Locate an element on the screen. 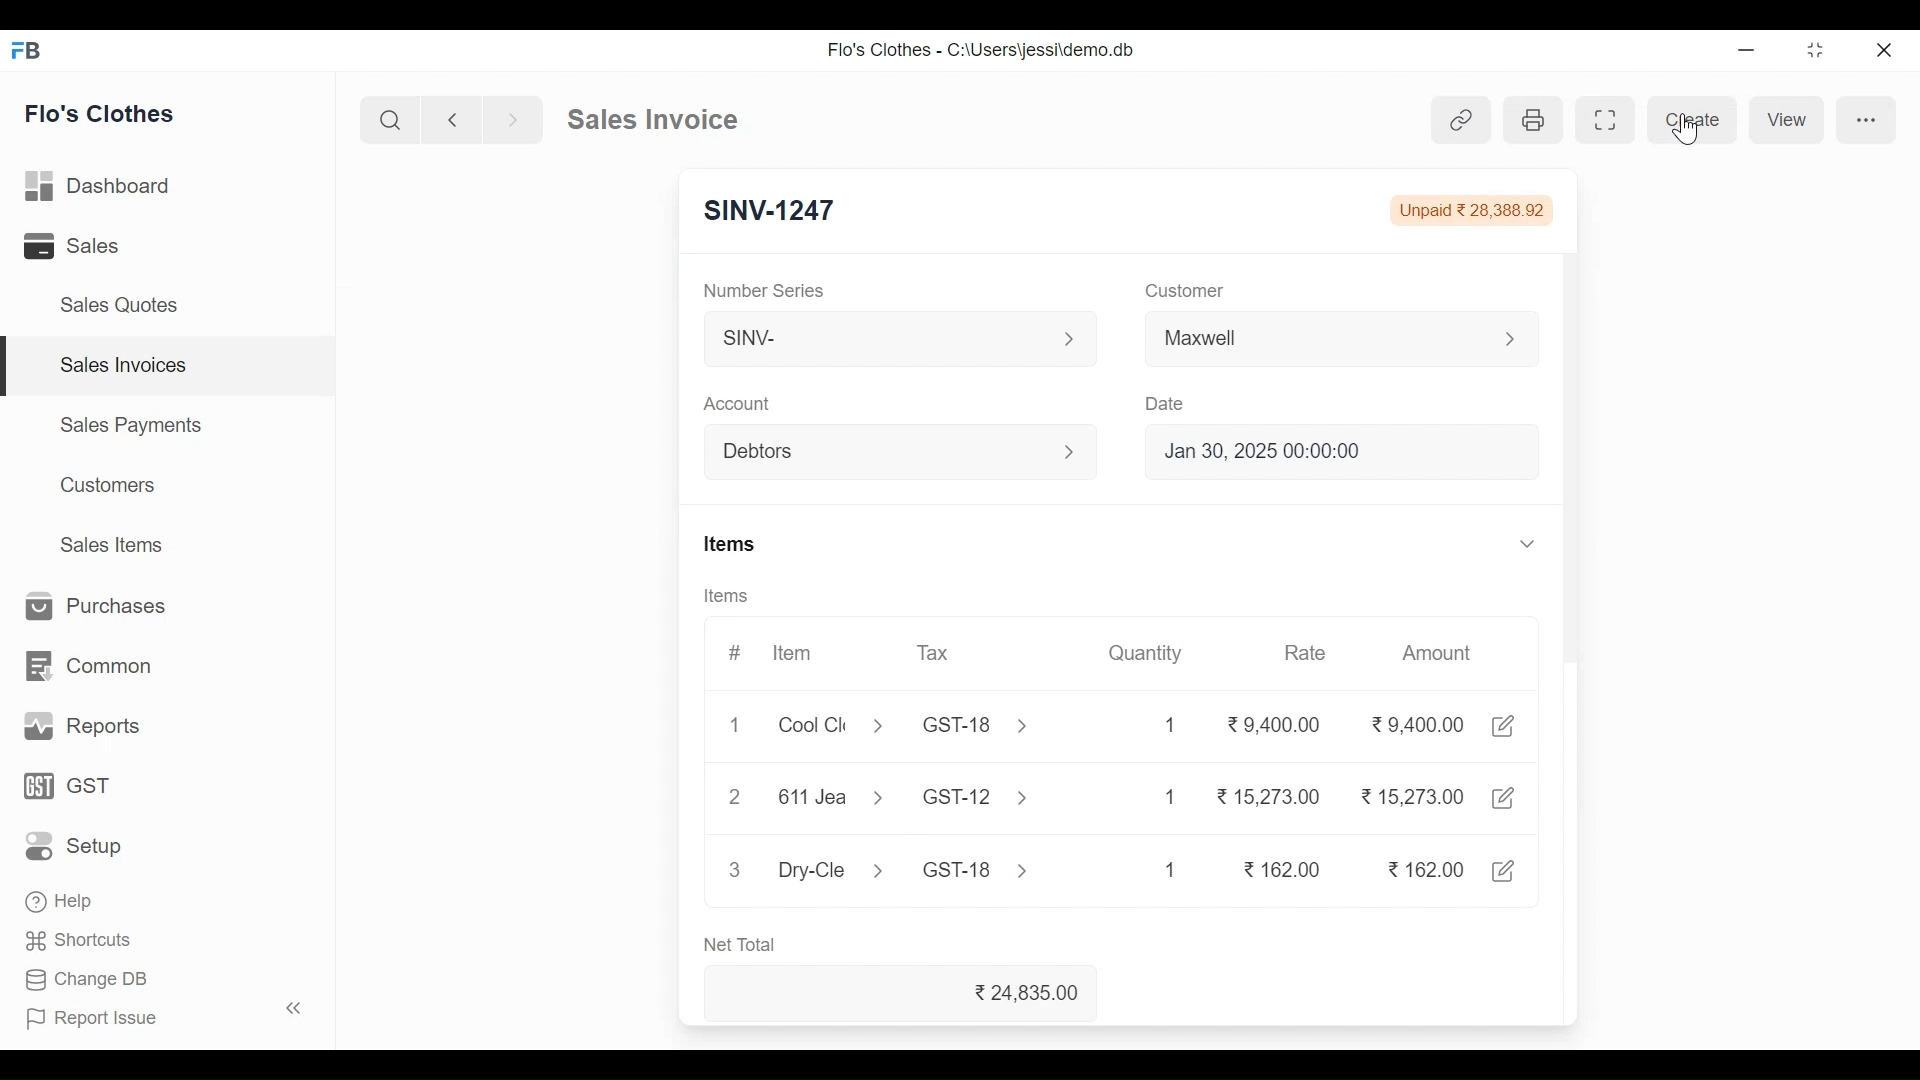 This screenshot has height=1080, width=1920. Expand is located at coordinates (1513, 339).